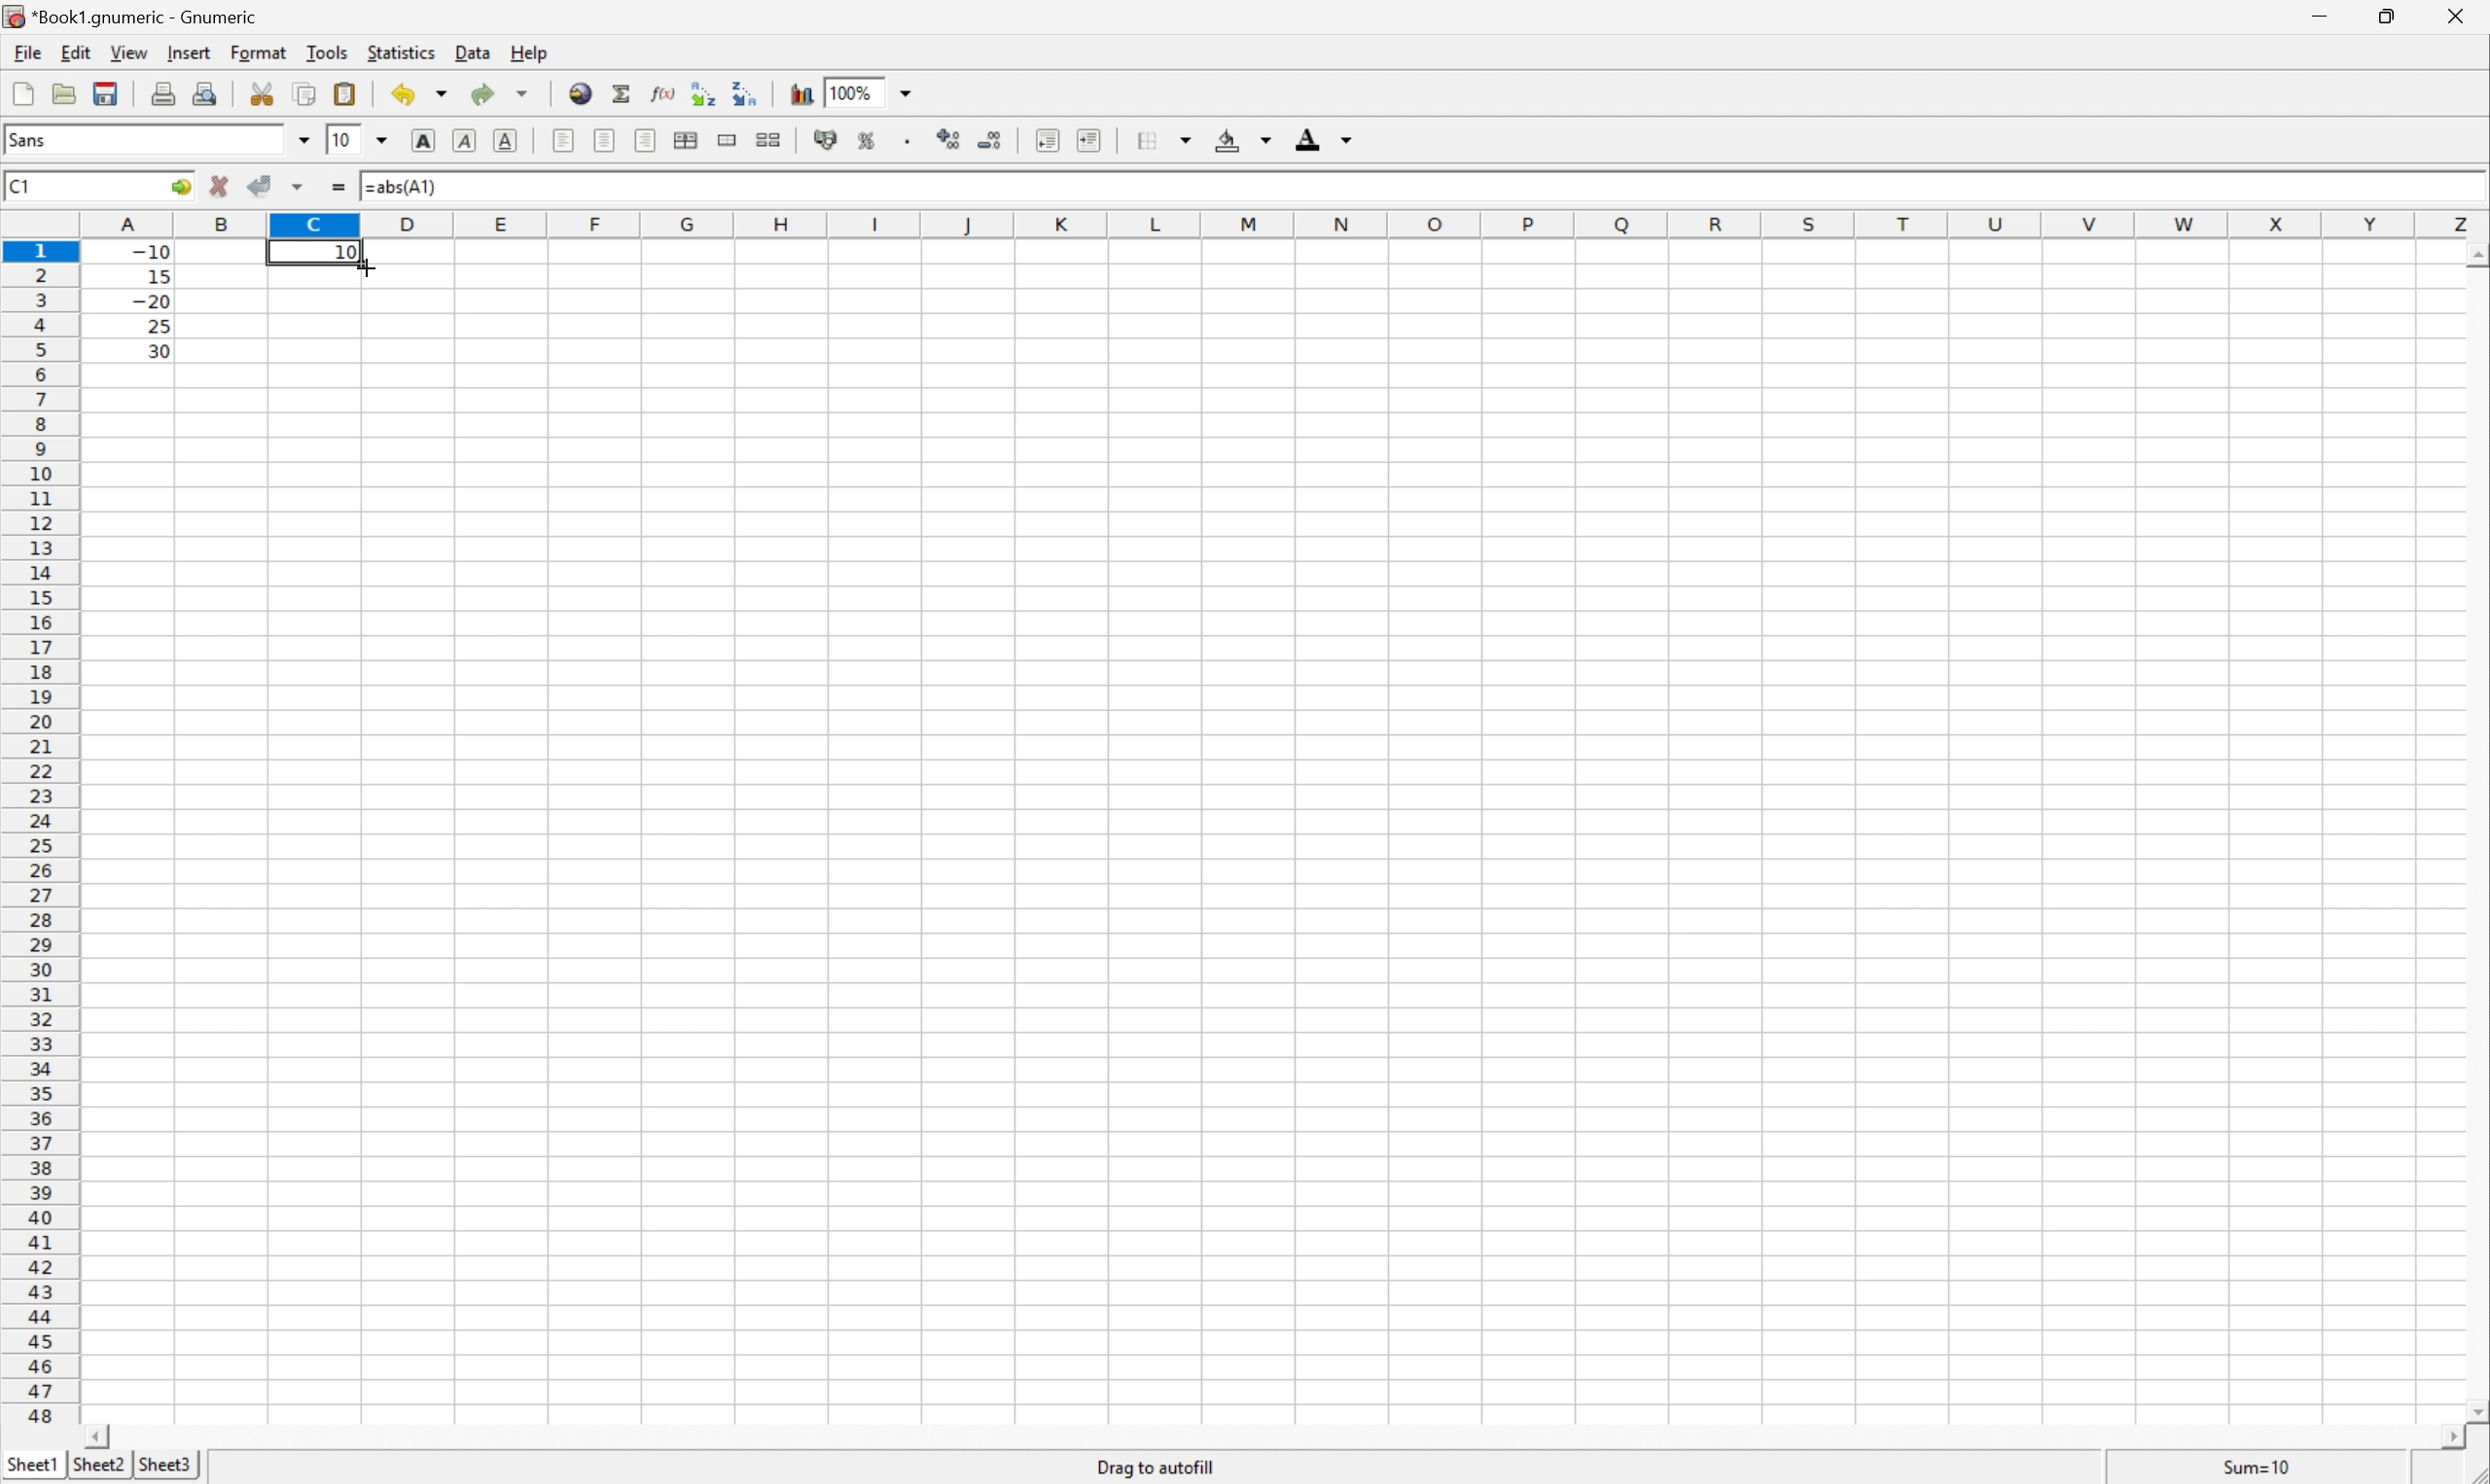  I want to click on 25, so click(157, 326).